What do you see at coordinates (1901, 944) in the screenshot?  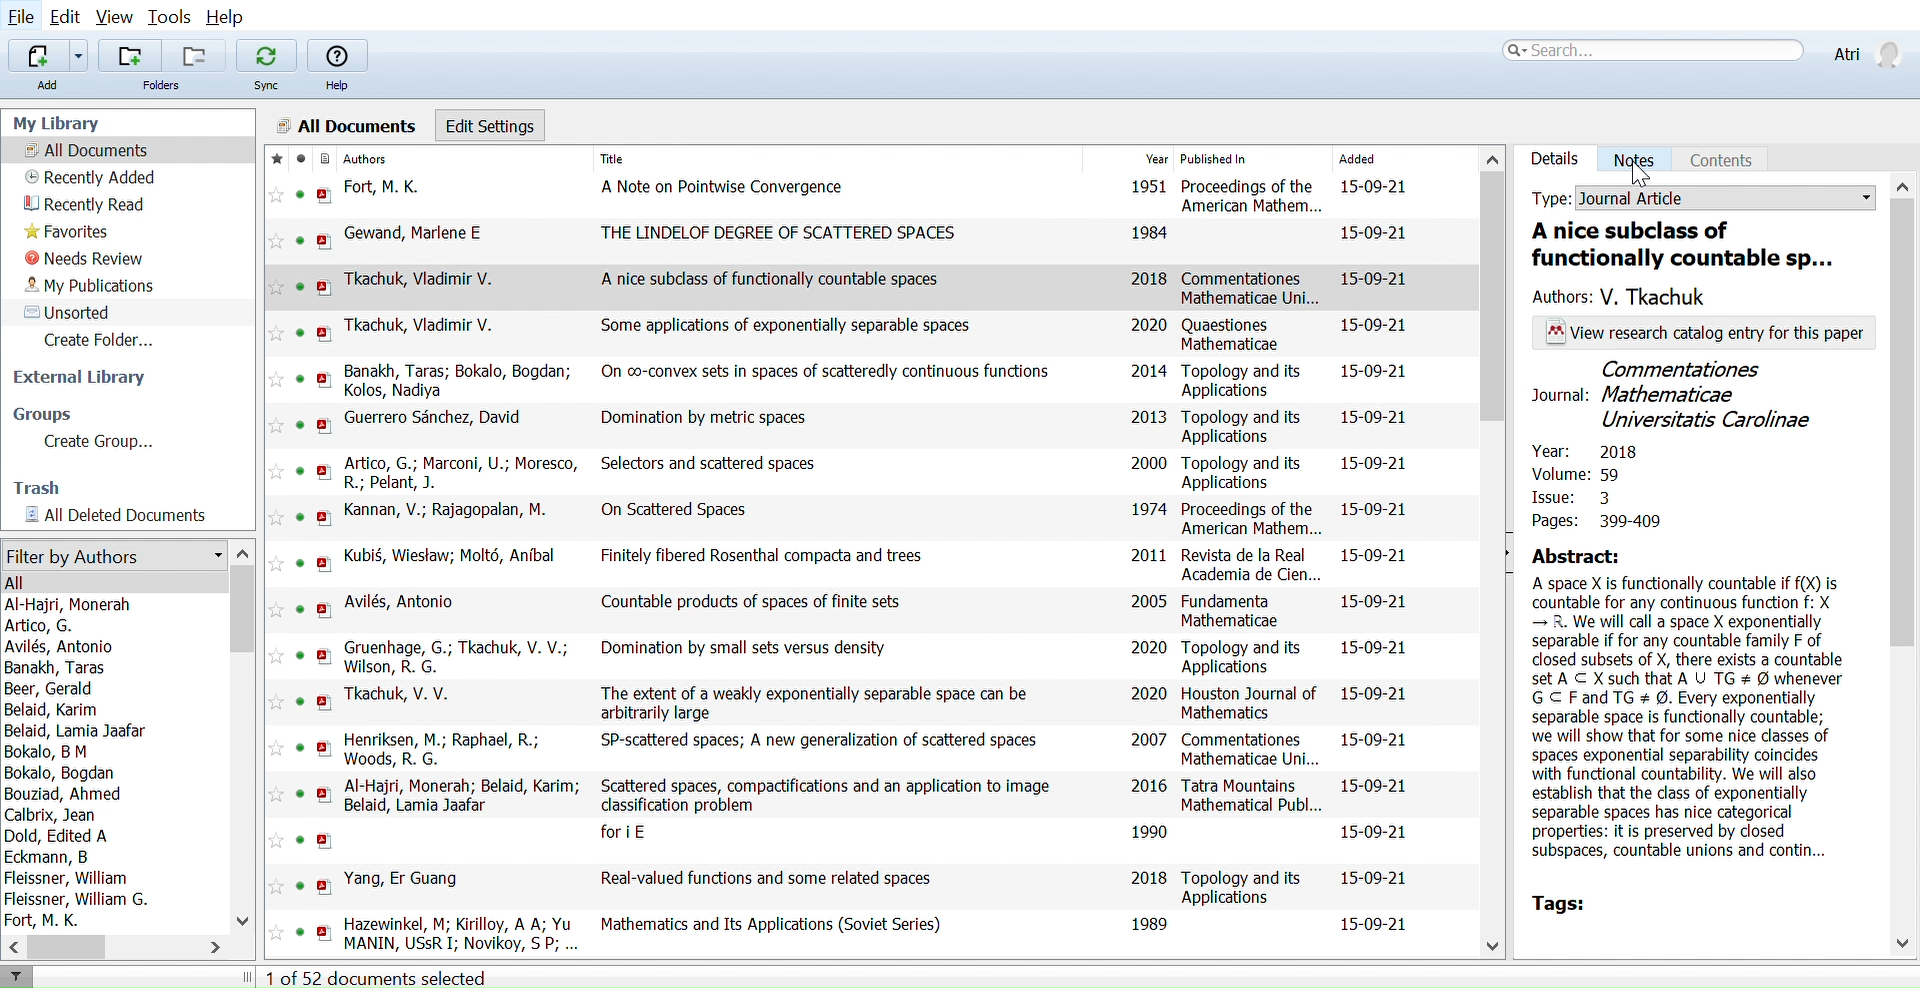 I see `Move down in sidebar` at bounding box center [1901, 944].